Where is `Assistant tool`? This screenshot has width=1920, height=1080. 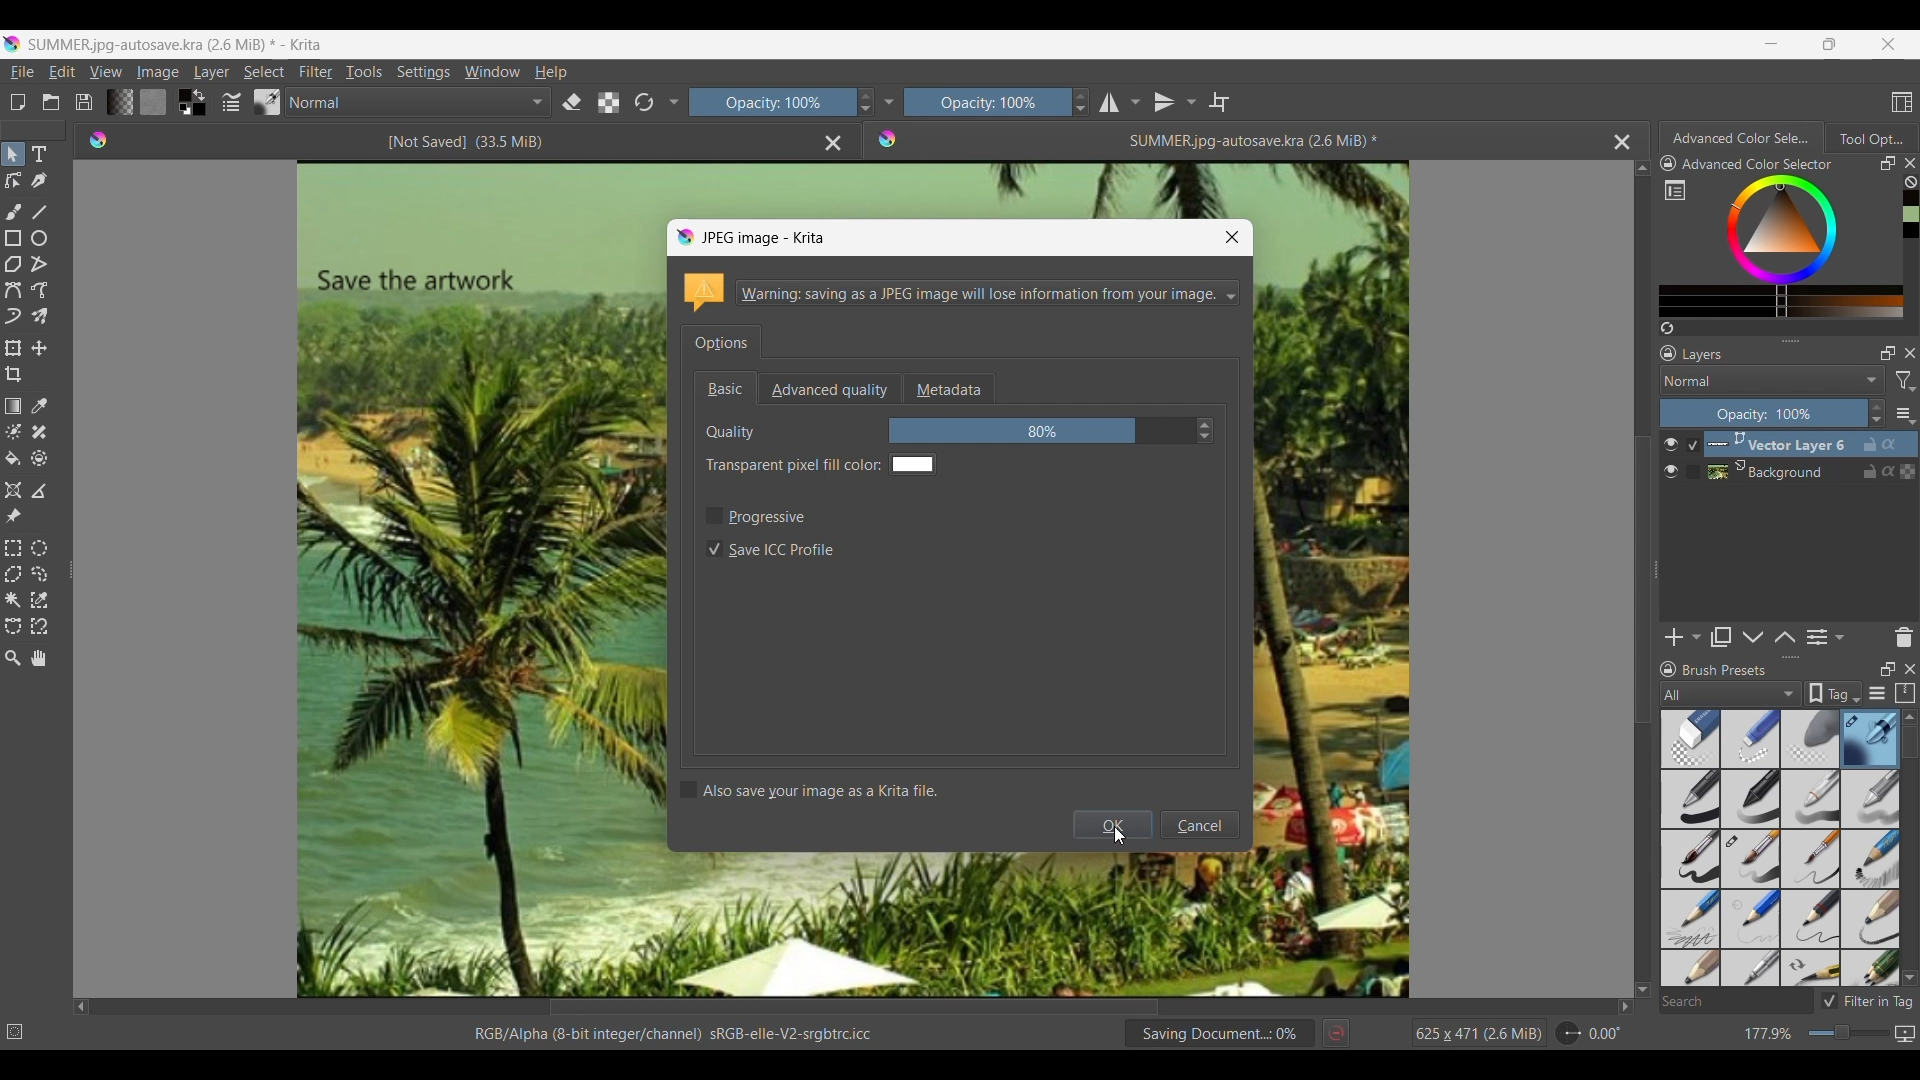 Assistant tool is located at coordinates (14, 491).